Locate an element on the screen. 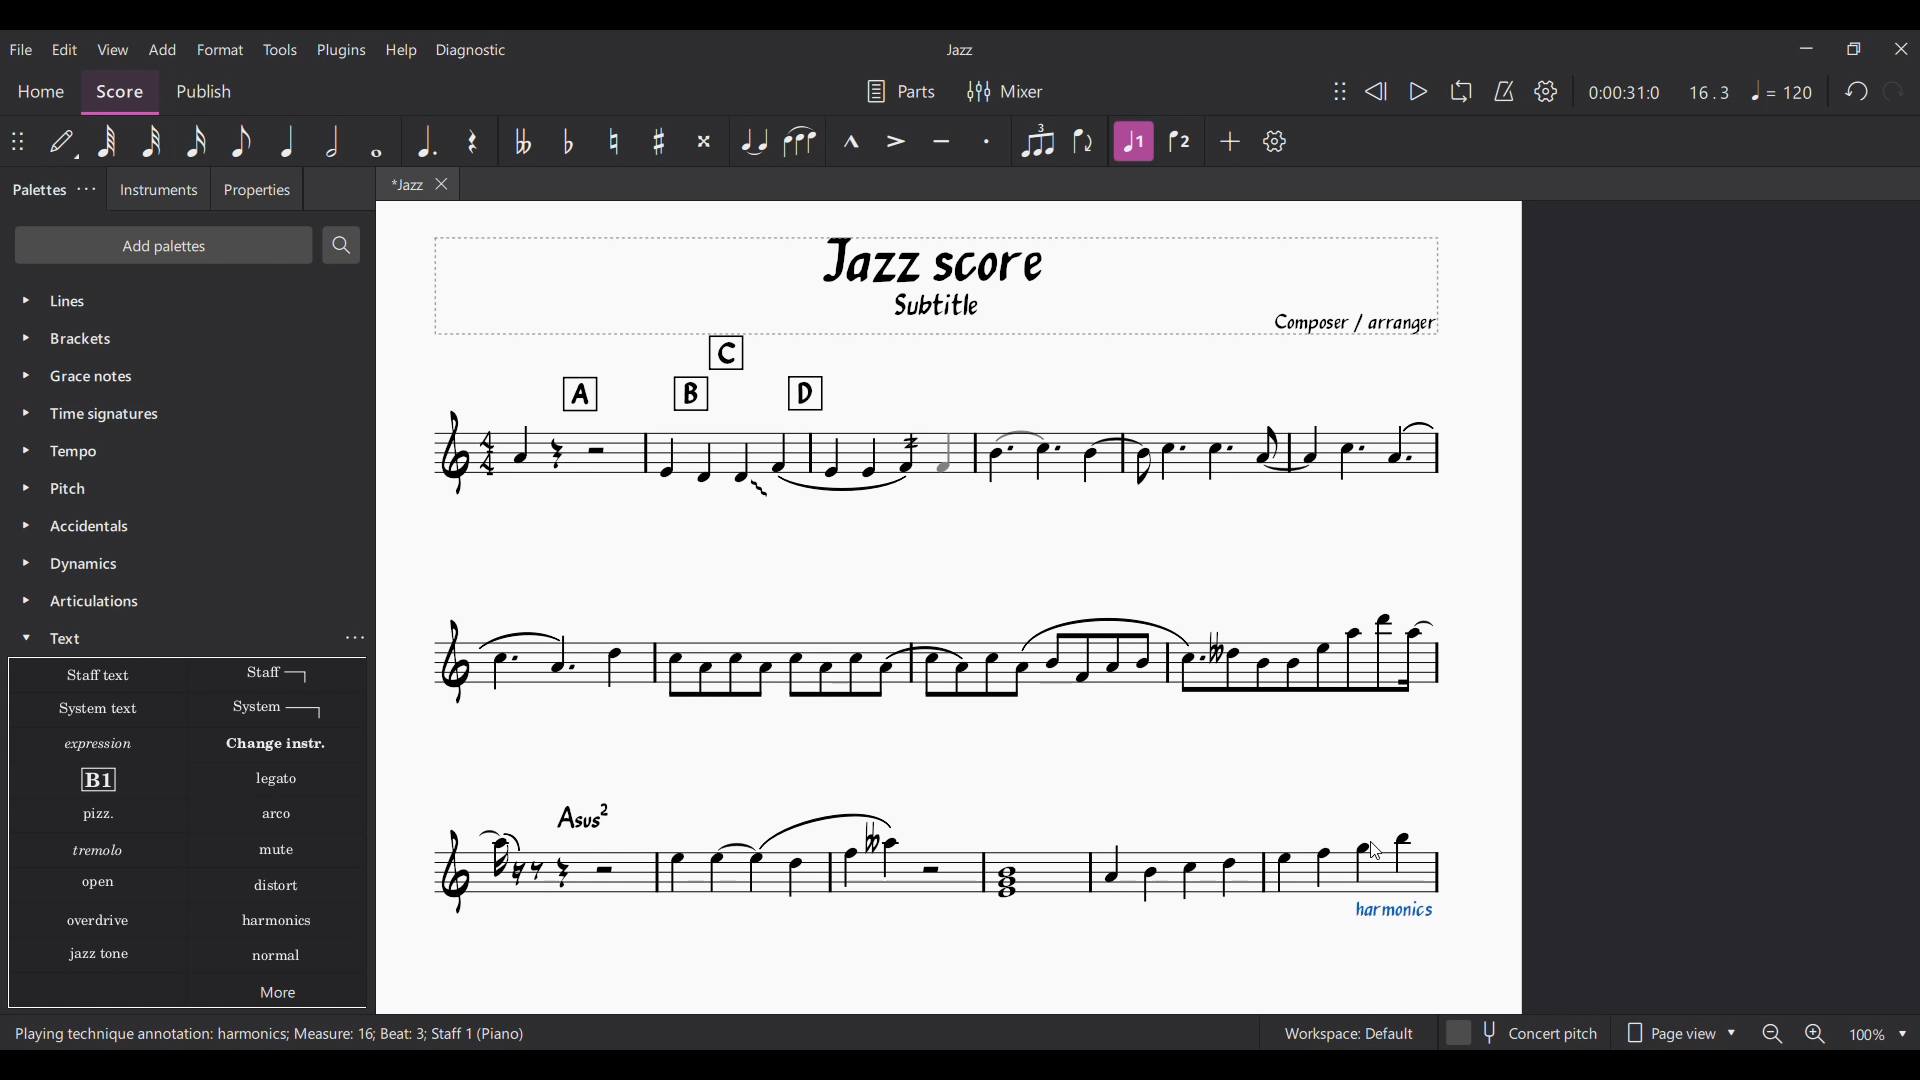  Legato is located at coordinates (280, 780).